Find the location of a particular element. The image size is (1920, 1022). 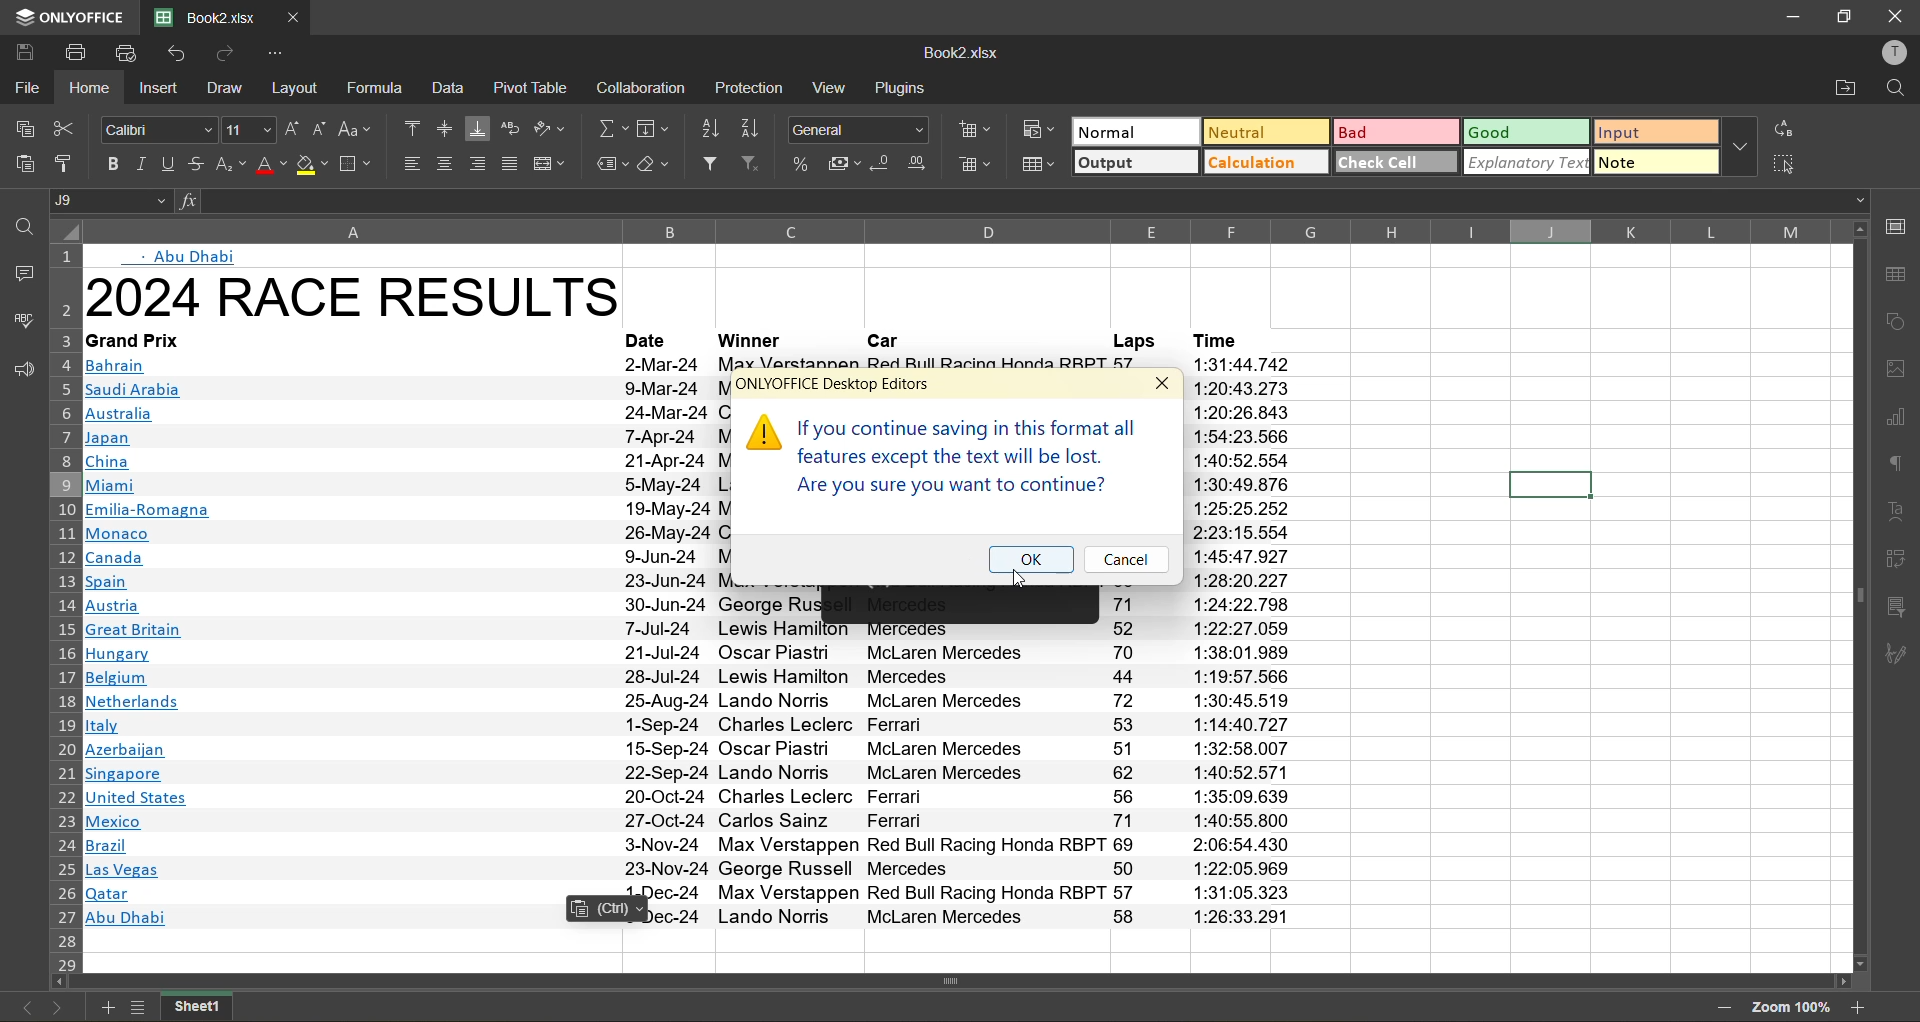

move down is located at coordinates (1862, 963).